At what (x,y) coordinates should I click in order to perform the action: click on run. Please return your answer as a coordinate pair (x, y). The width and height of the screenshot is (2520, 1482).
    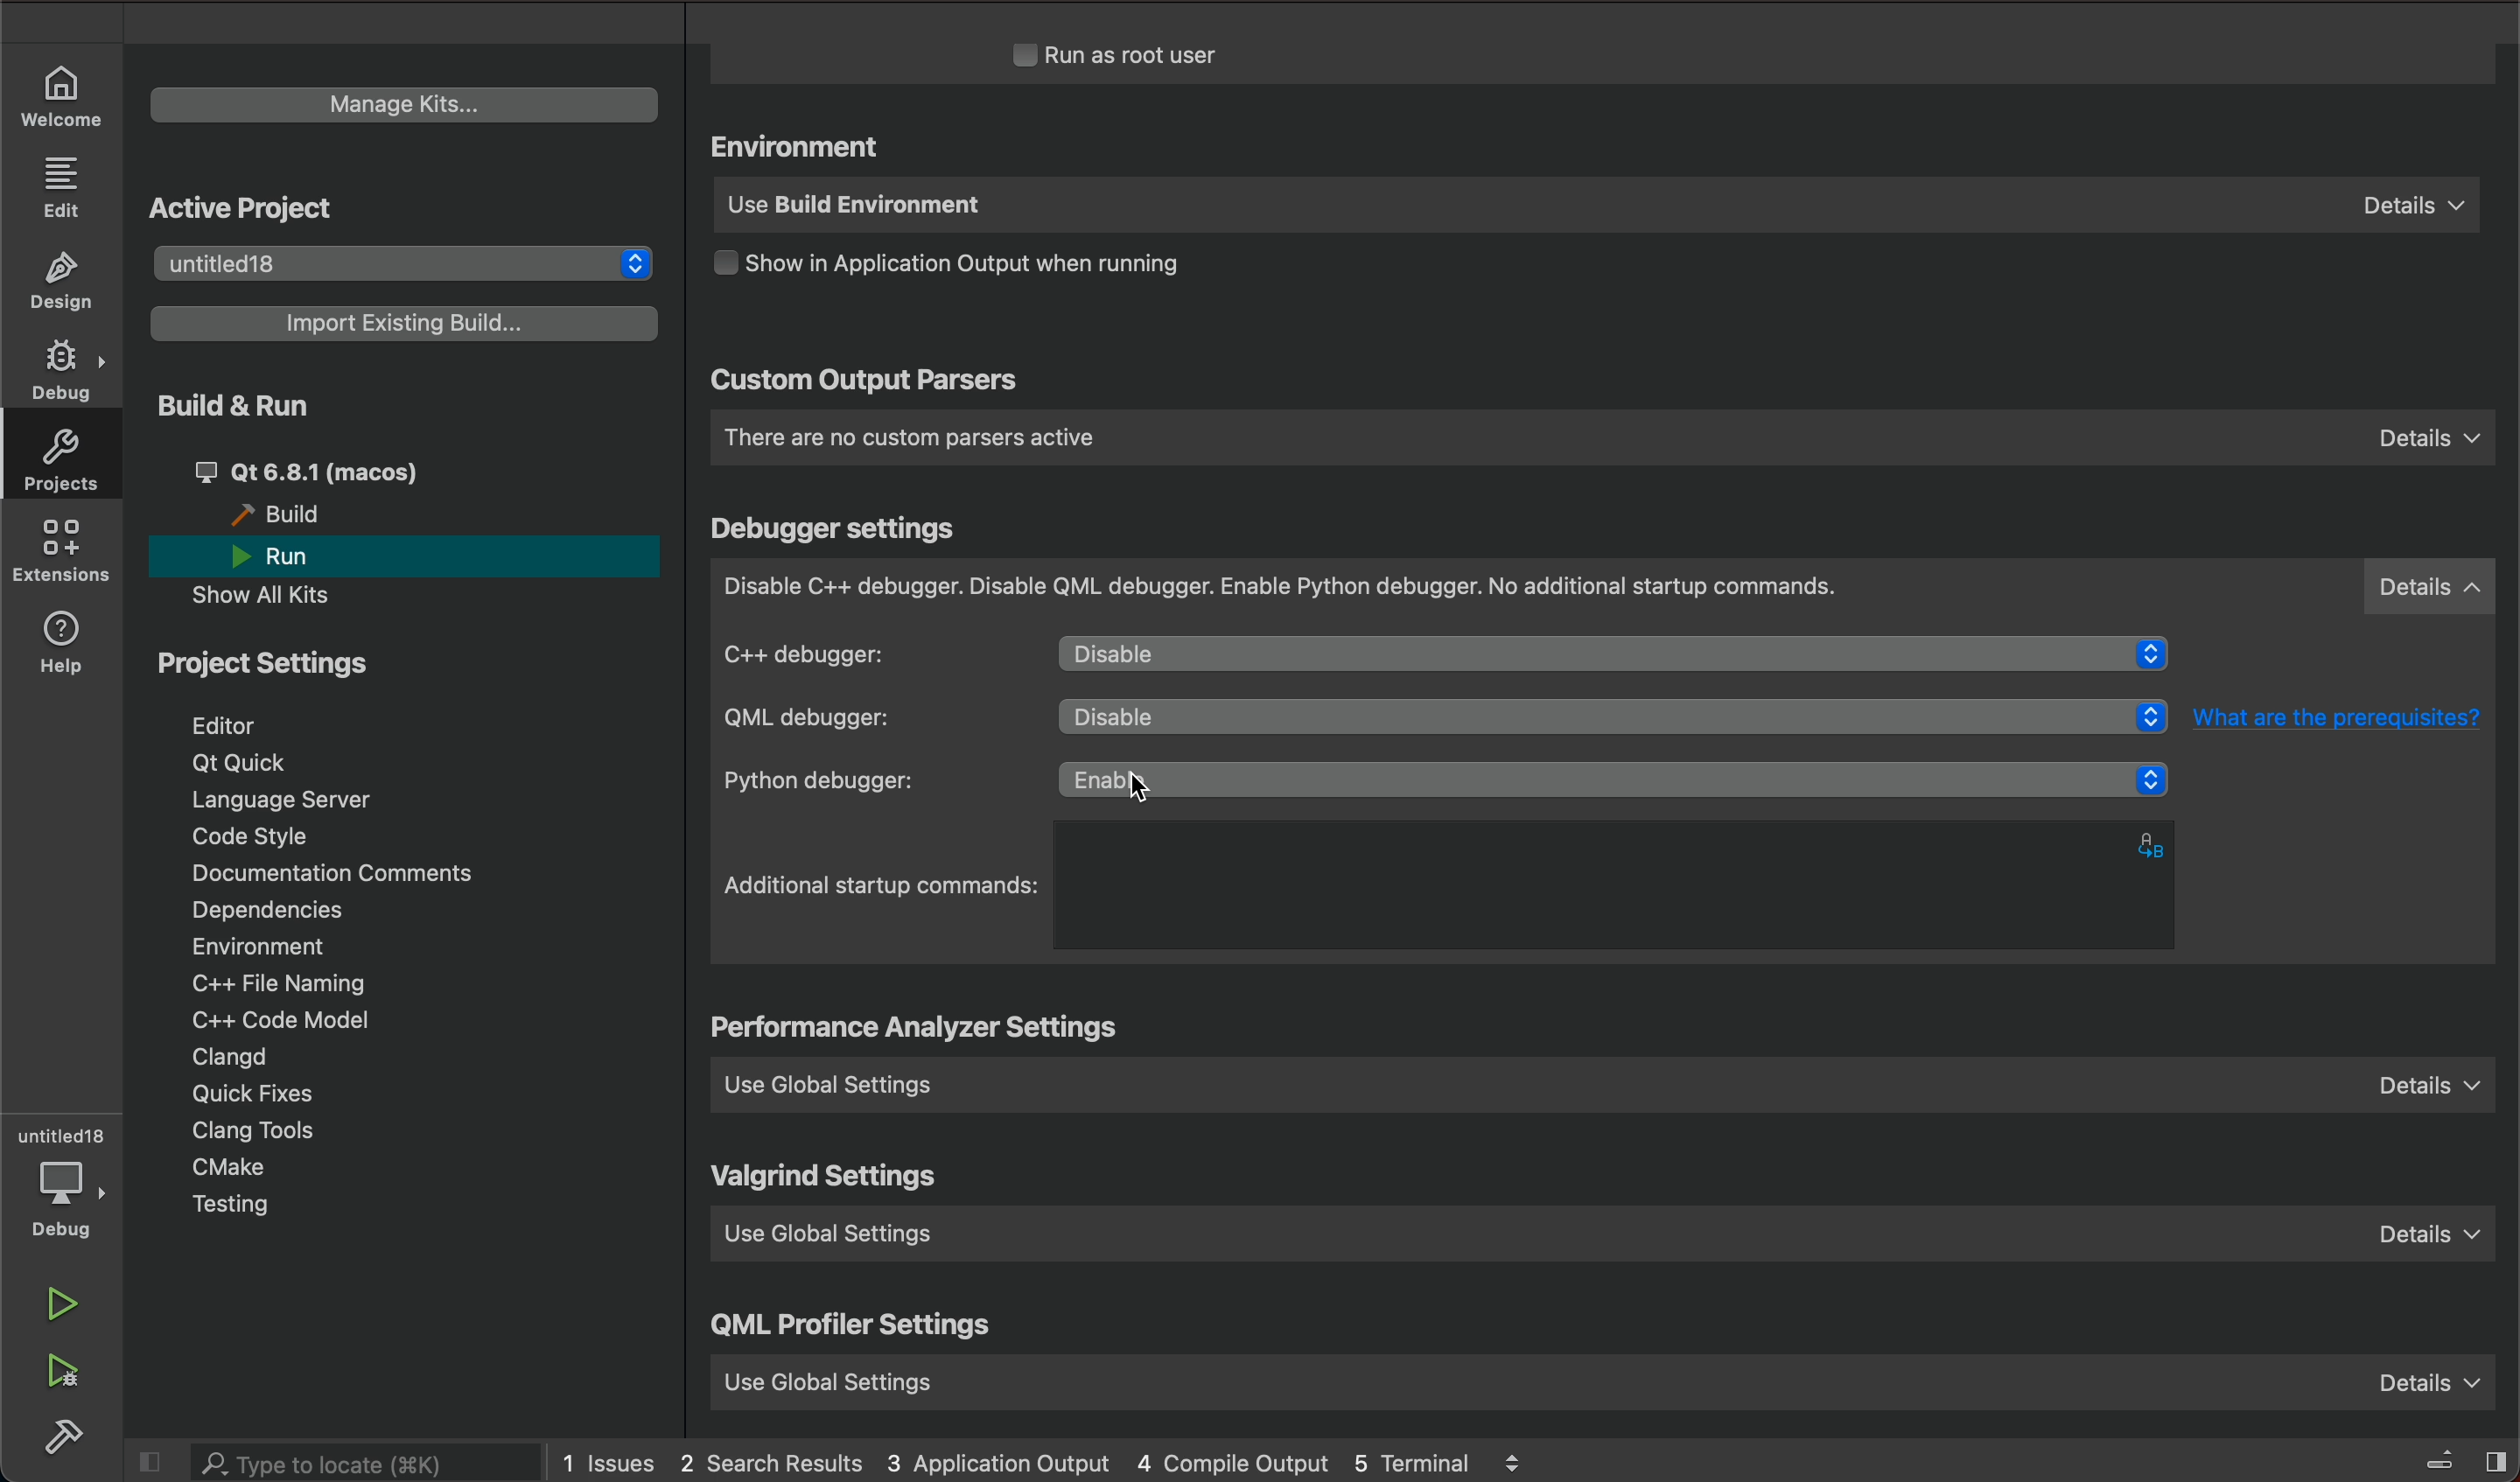
    Looking at the image, I should click on (62, 1302).